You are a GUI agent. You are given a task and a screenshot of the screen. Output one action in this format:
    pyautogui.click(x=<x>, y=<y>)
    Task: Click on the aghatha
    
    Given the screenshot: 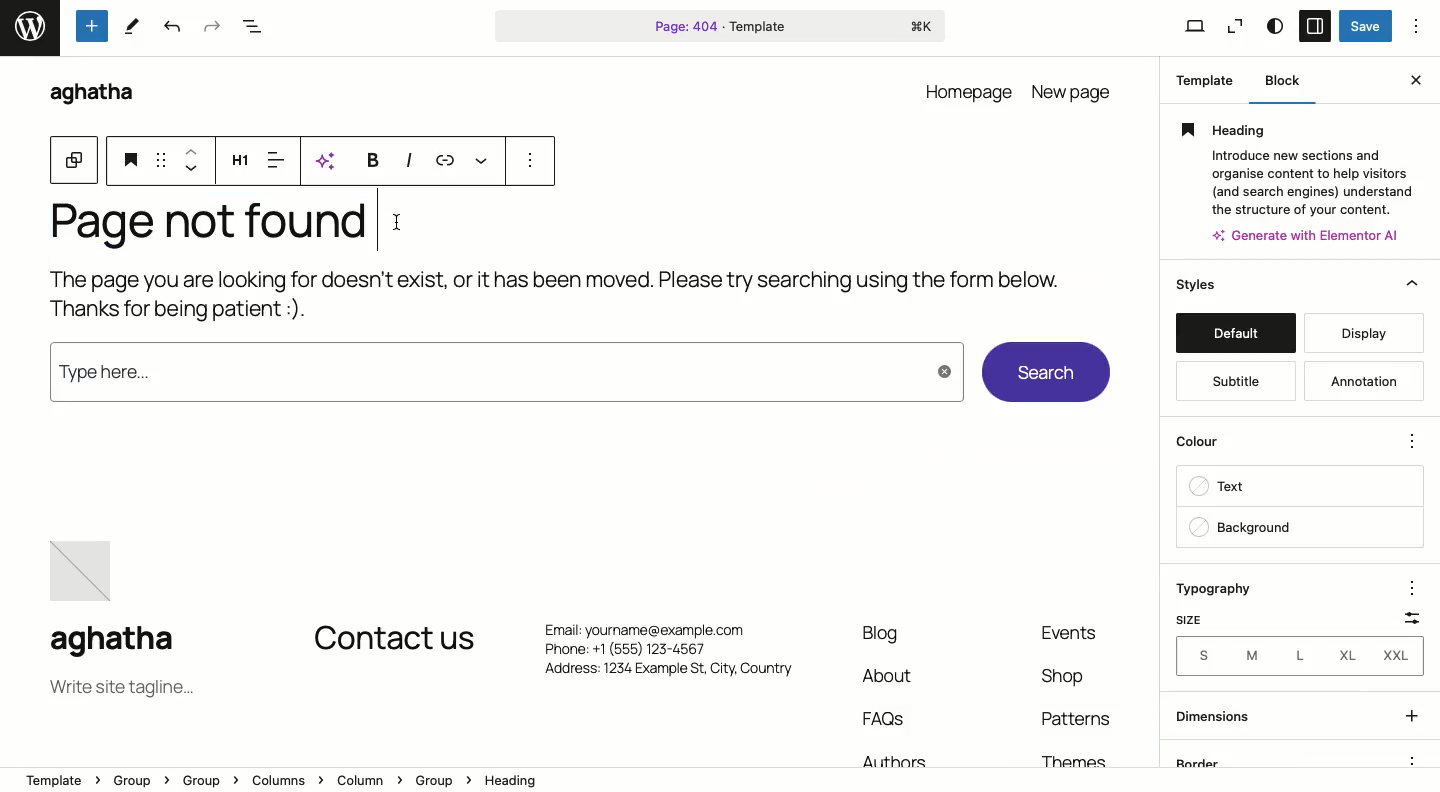 What is the action you would take?
    pyautogui.click(x=90, y=93)
    